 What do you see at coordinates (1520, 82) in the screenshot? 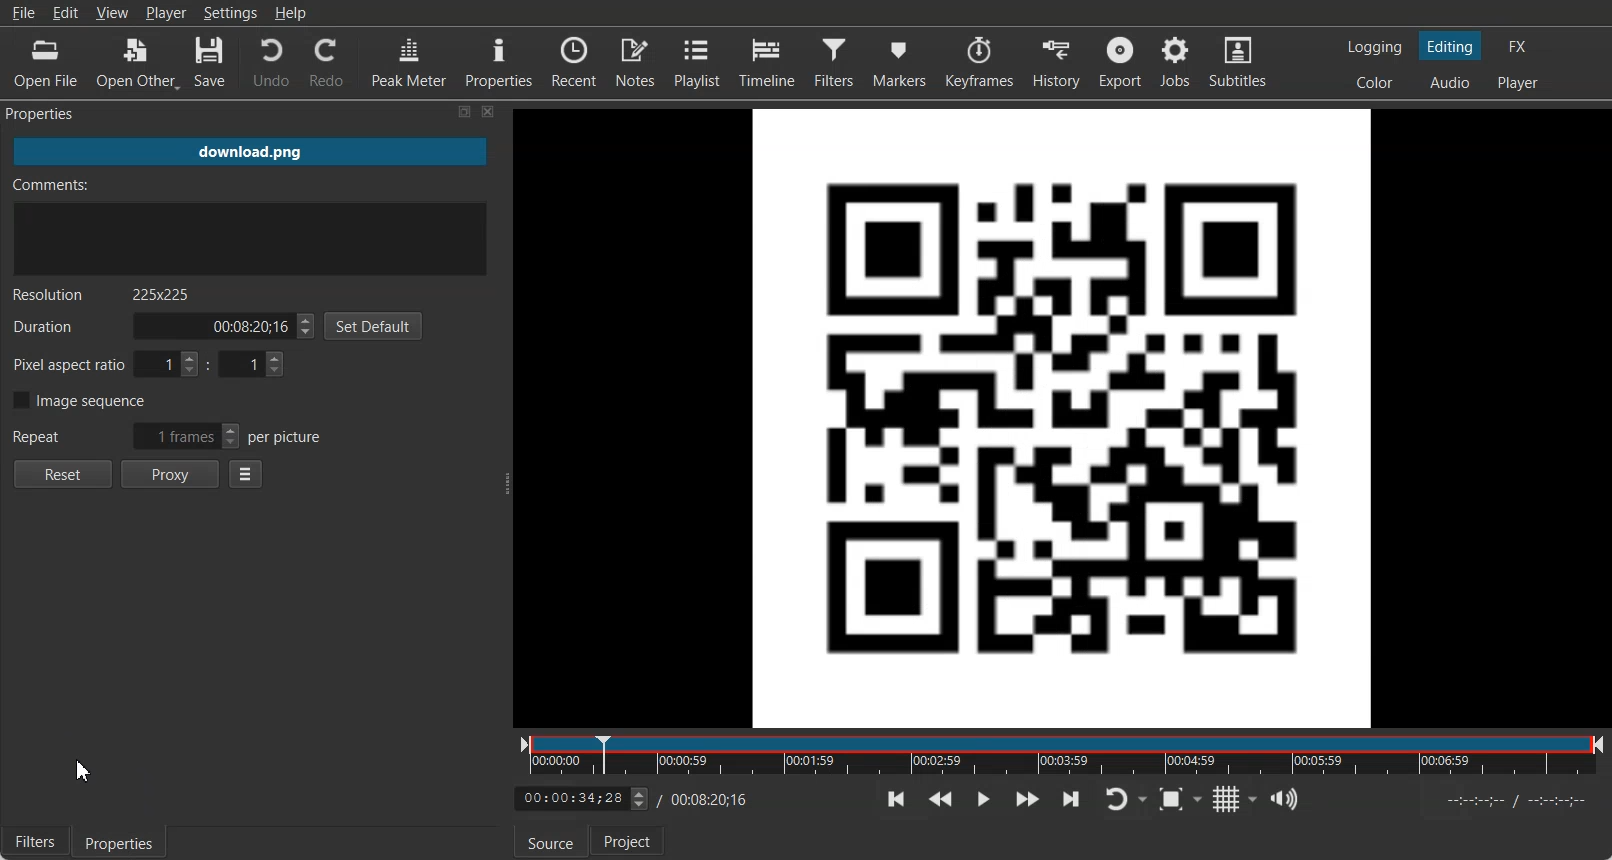
I see `Switch to Player one layout` at bounding box center [1520, 82].